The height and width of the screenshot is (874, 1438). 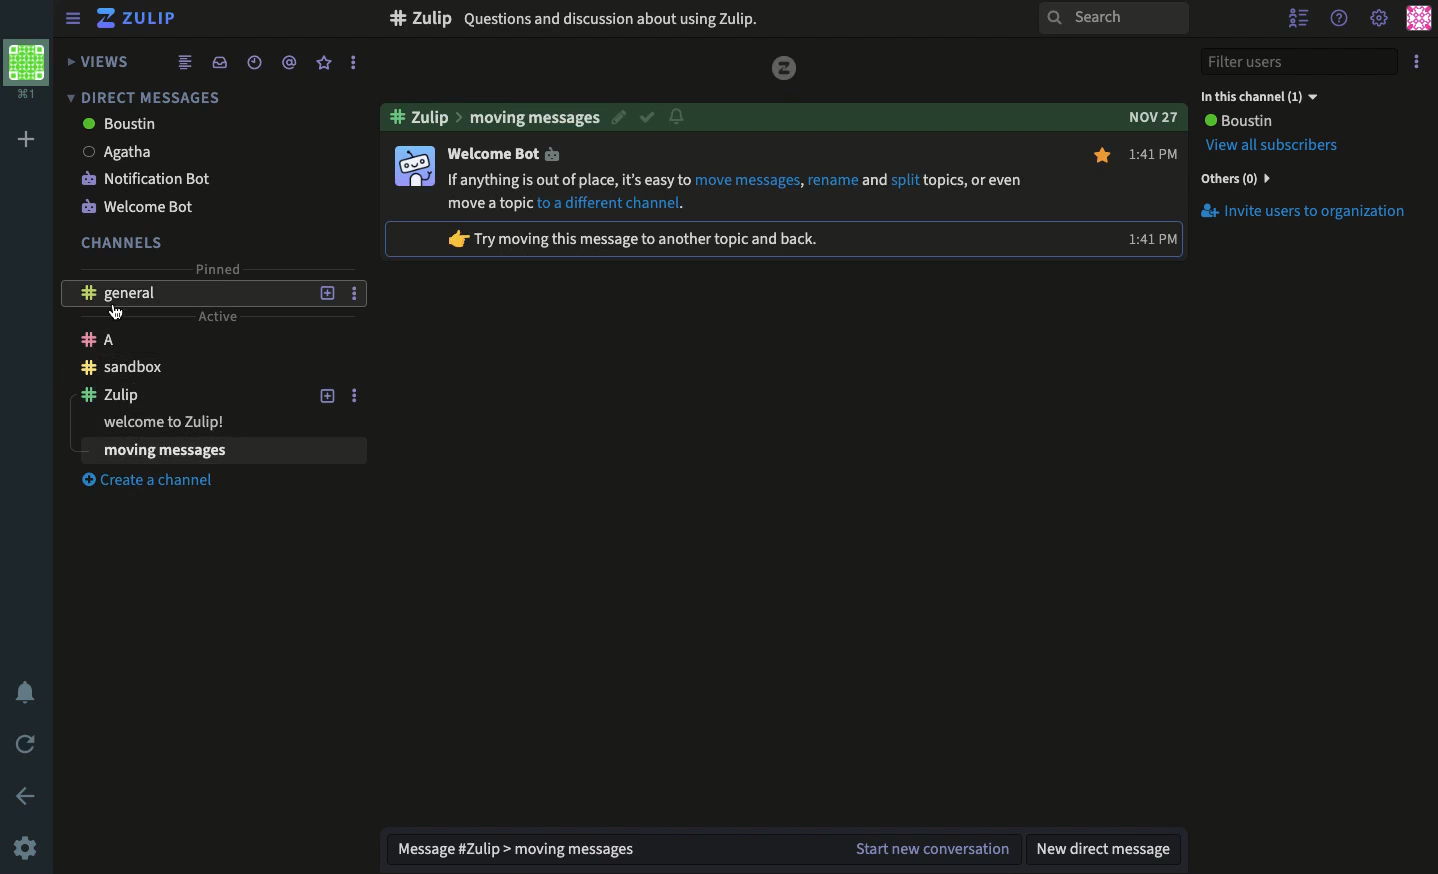 I want to click on Search, so click(x=1112, y=19).